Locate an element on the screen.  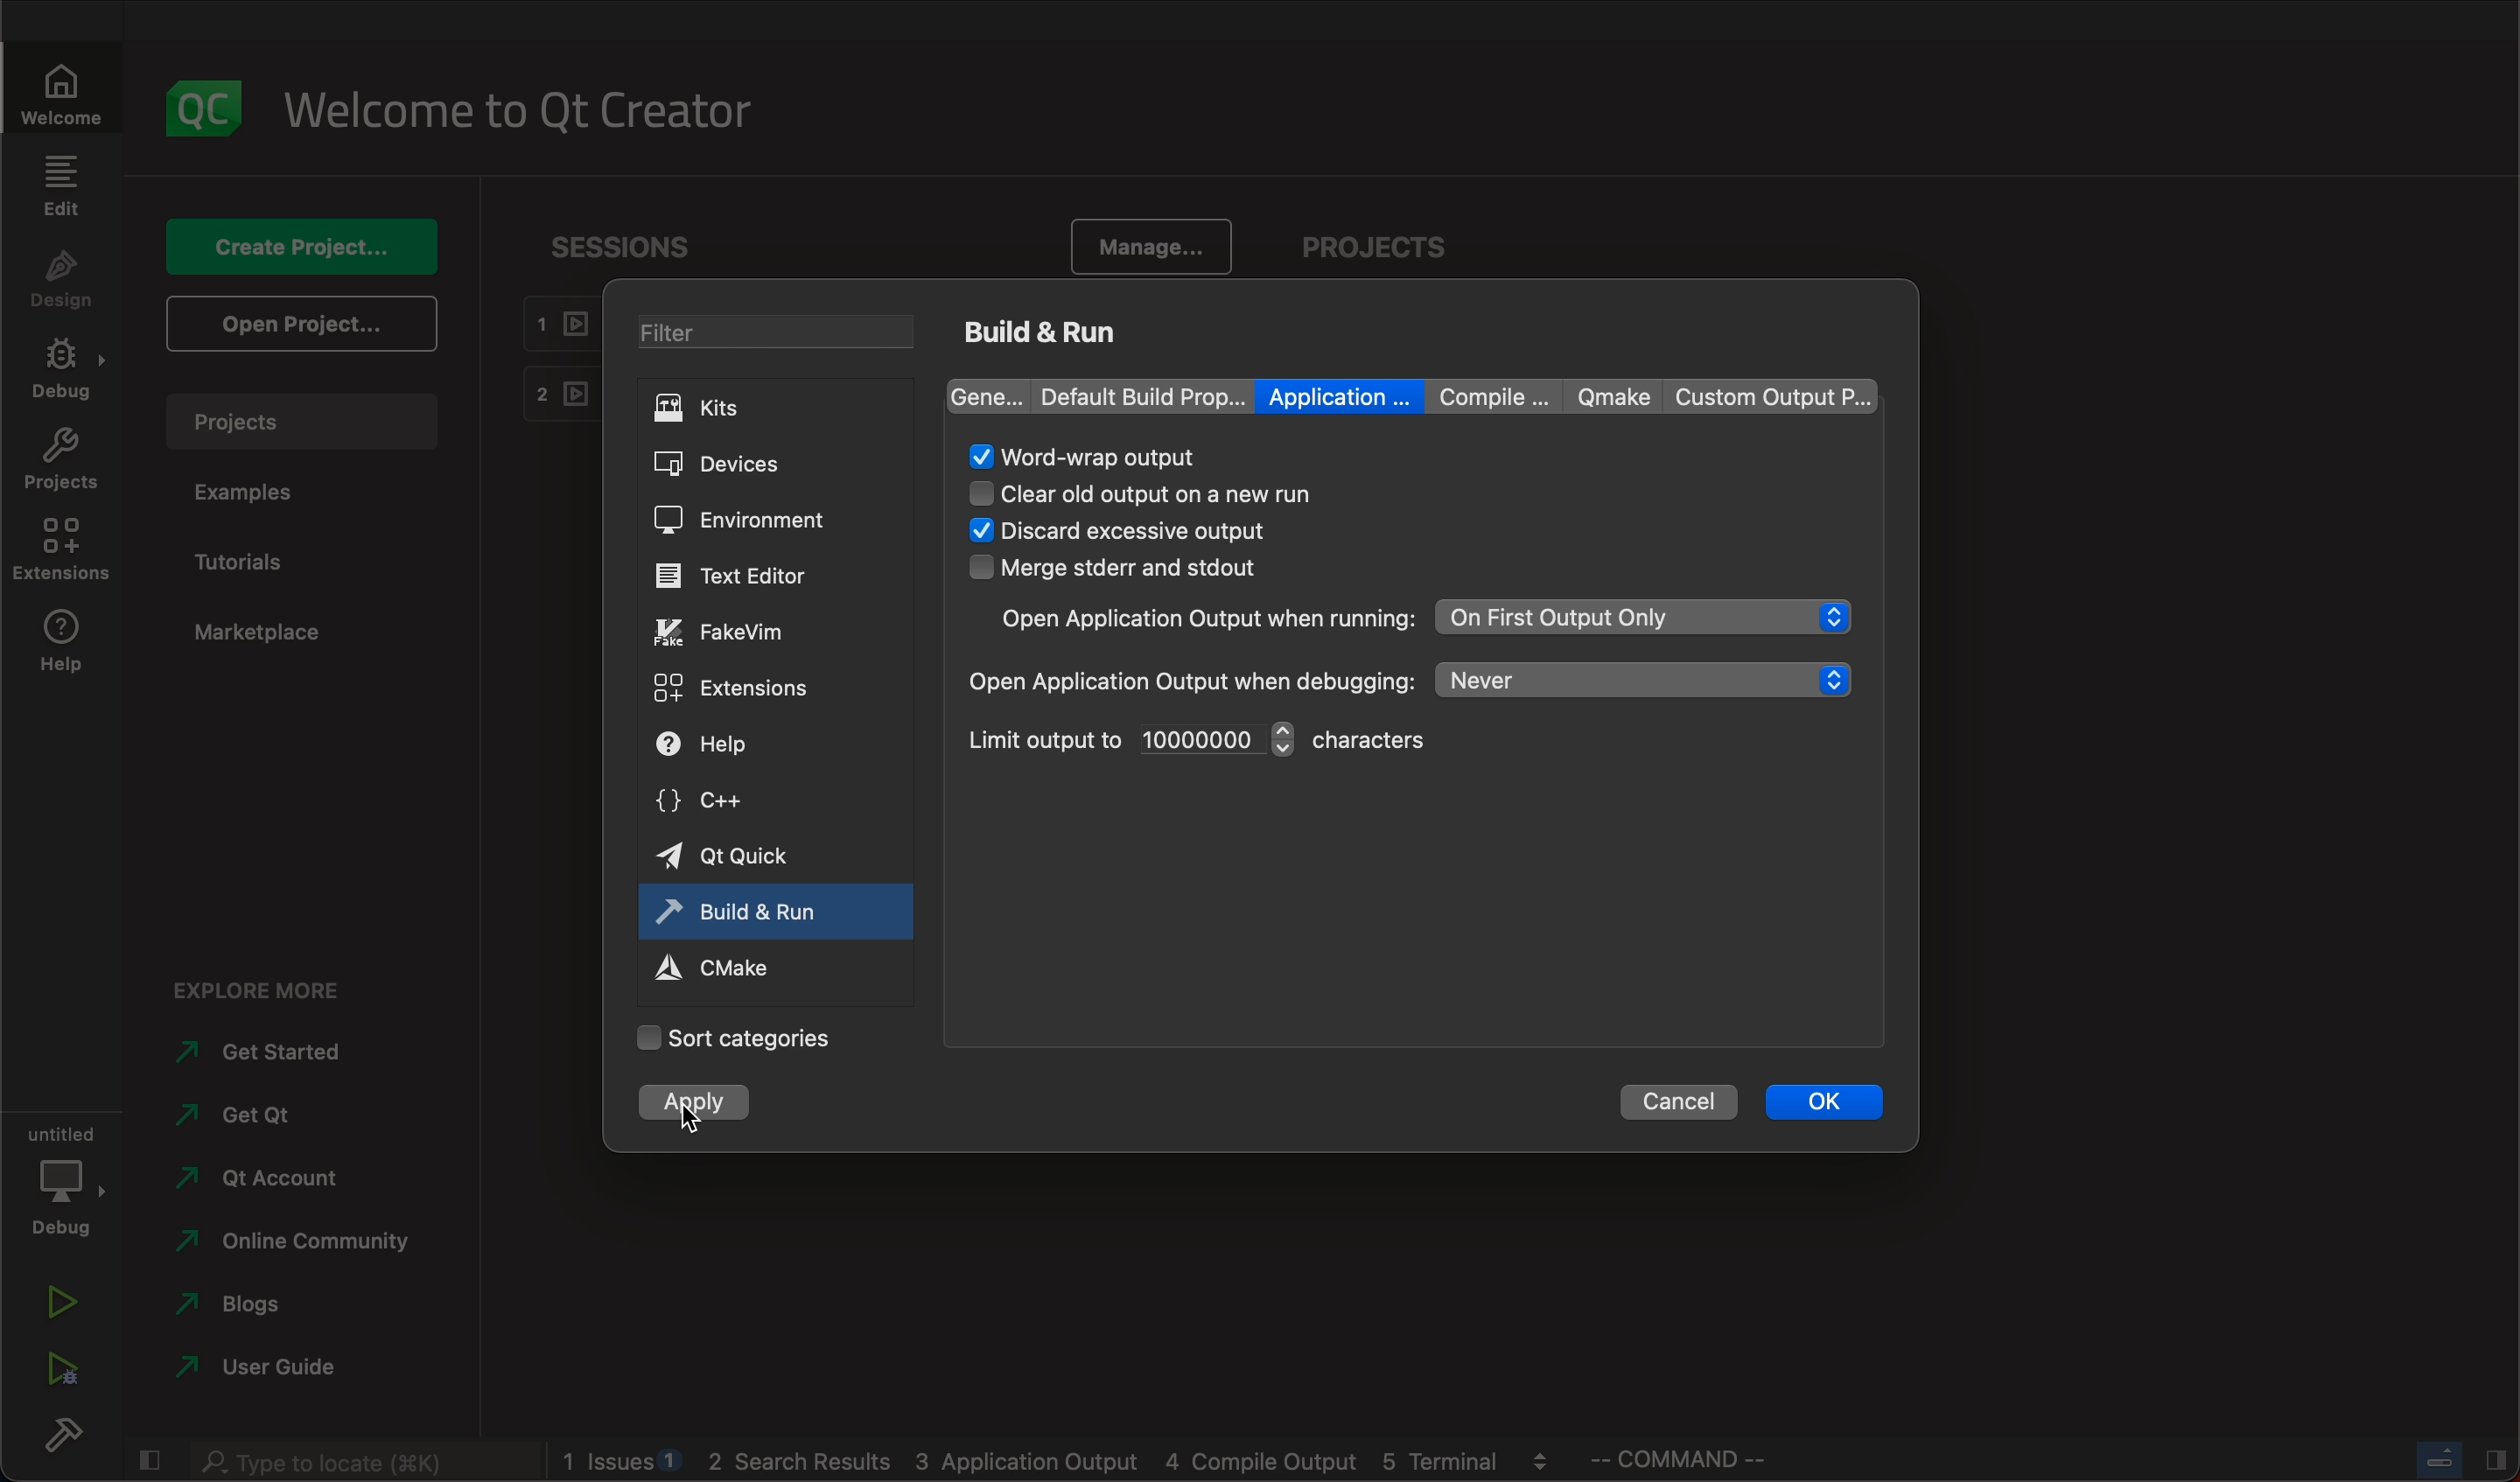
build and run is located at coordinates (744, 909).